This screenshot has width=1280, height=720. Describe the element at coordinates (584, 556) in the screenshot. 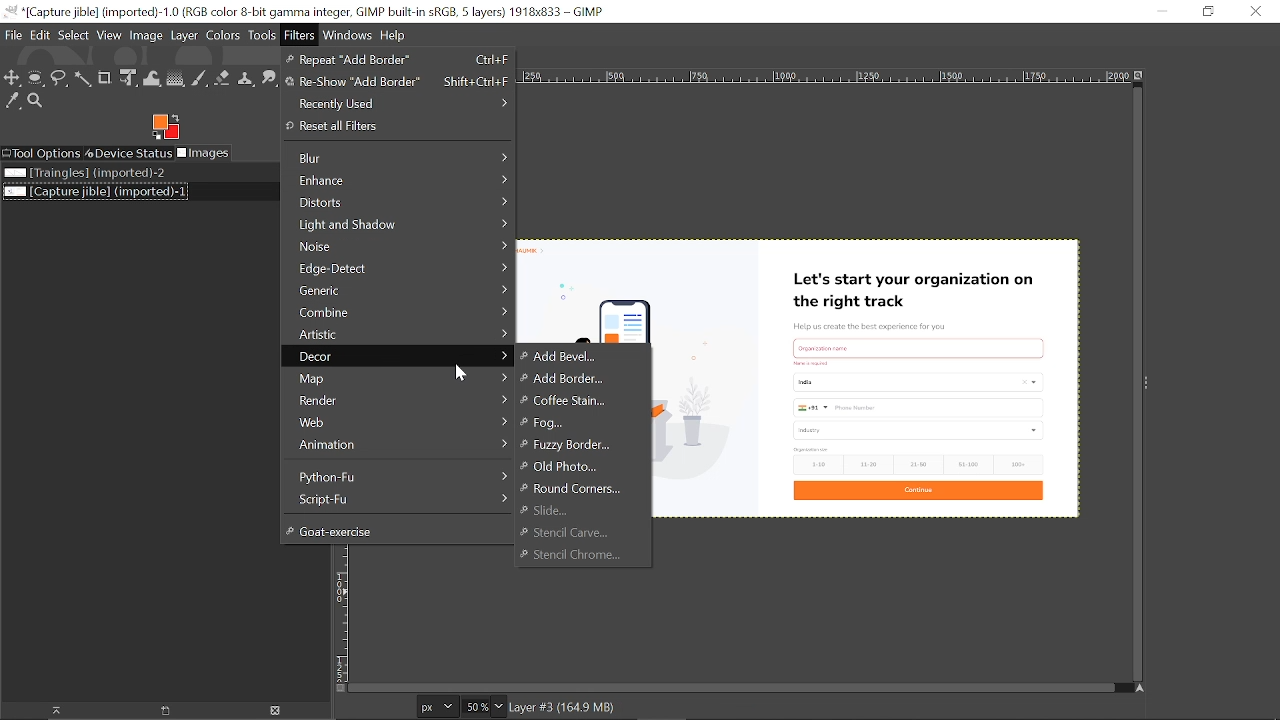

I see `' Stencil Chrome...` at that location.